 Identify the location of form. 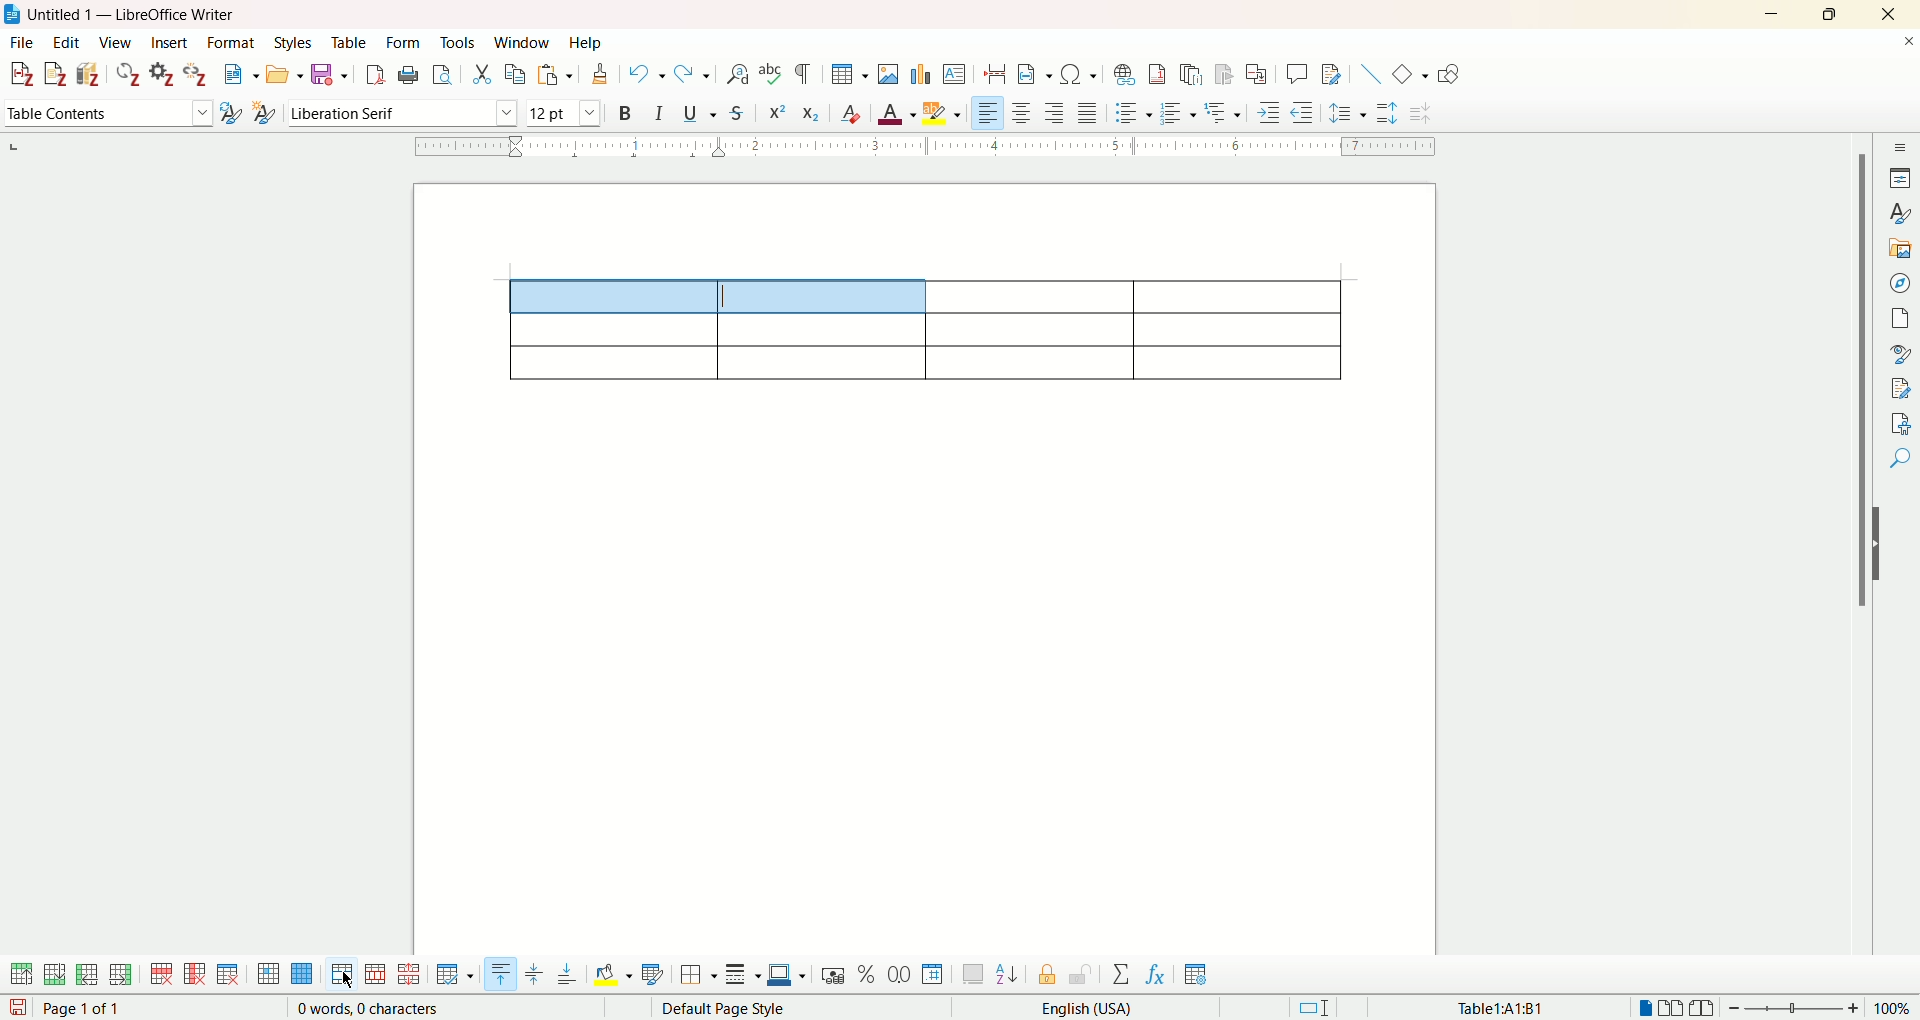
(402, 40).